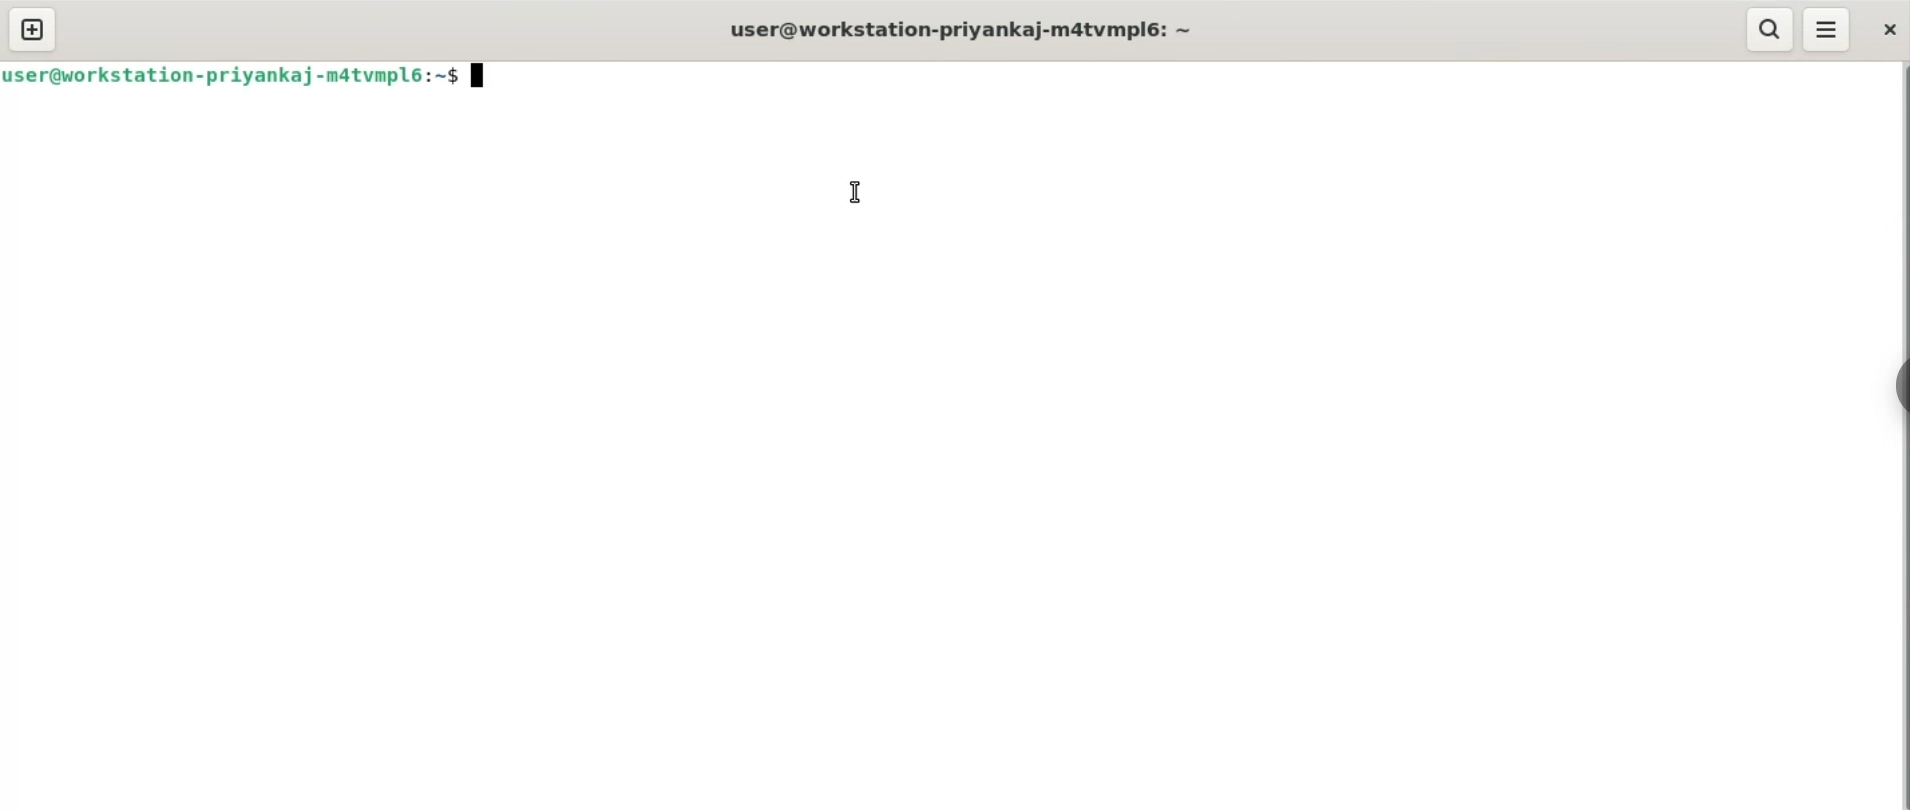 The image size is (1910, 810). I want to click on cursor, so click(852, 192).